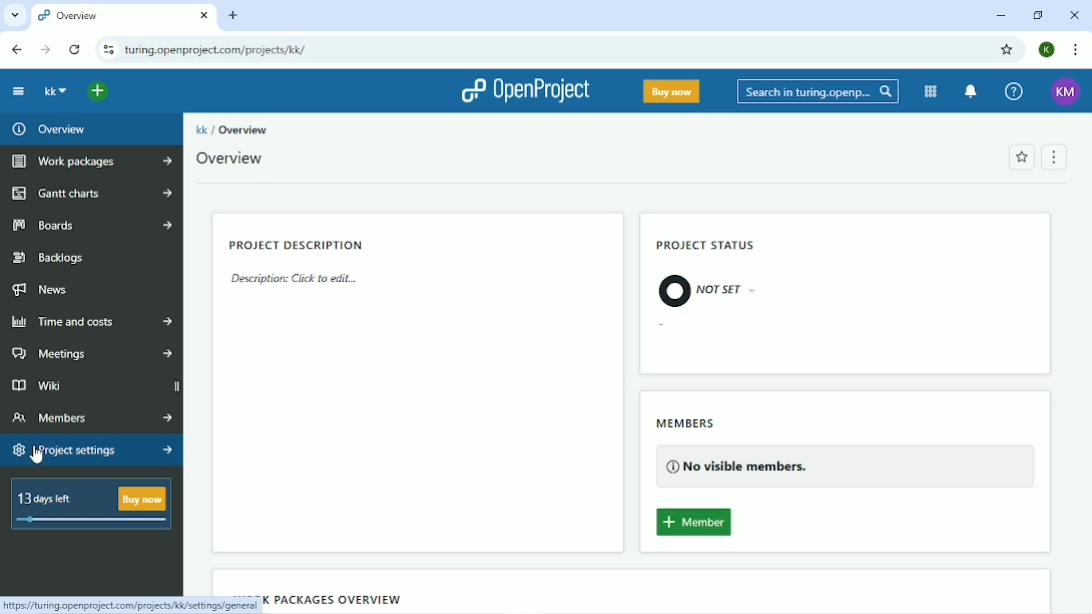 This screenshot has height=614, width=1092. I want to click on Meetings, so click(92, 354).